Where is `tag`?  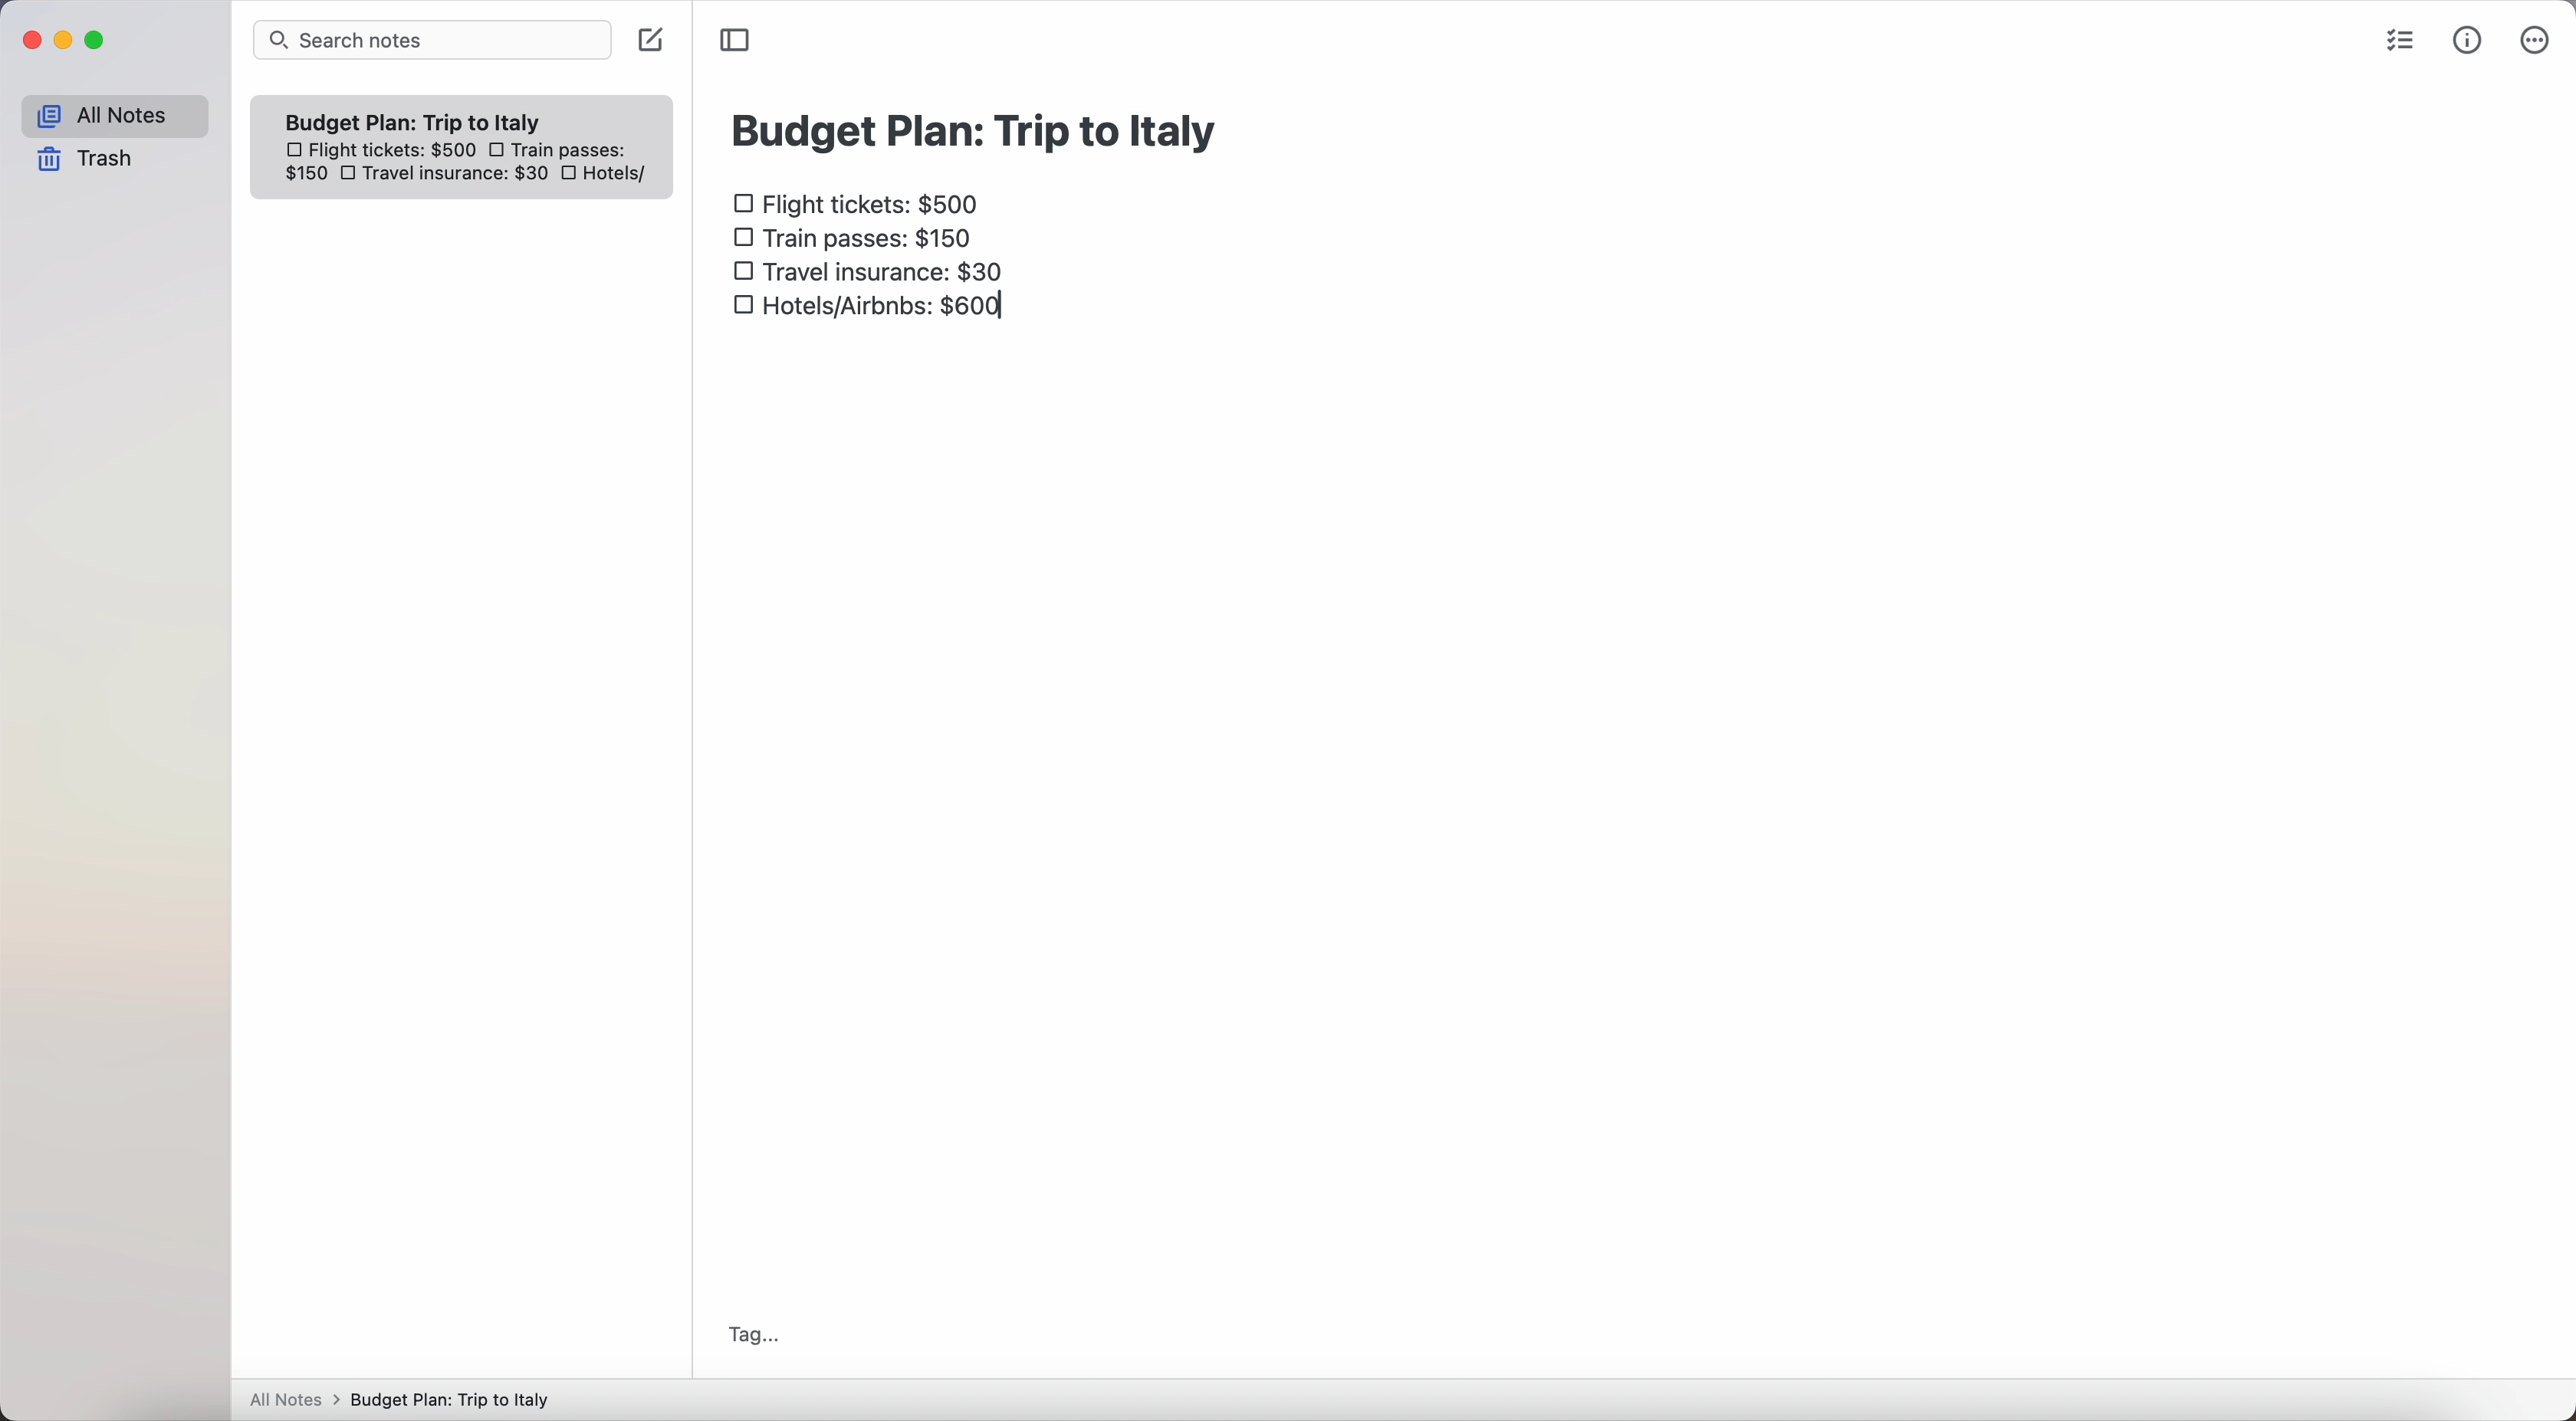 tag is located at coordinates (754, 1335).